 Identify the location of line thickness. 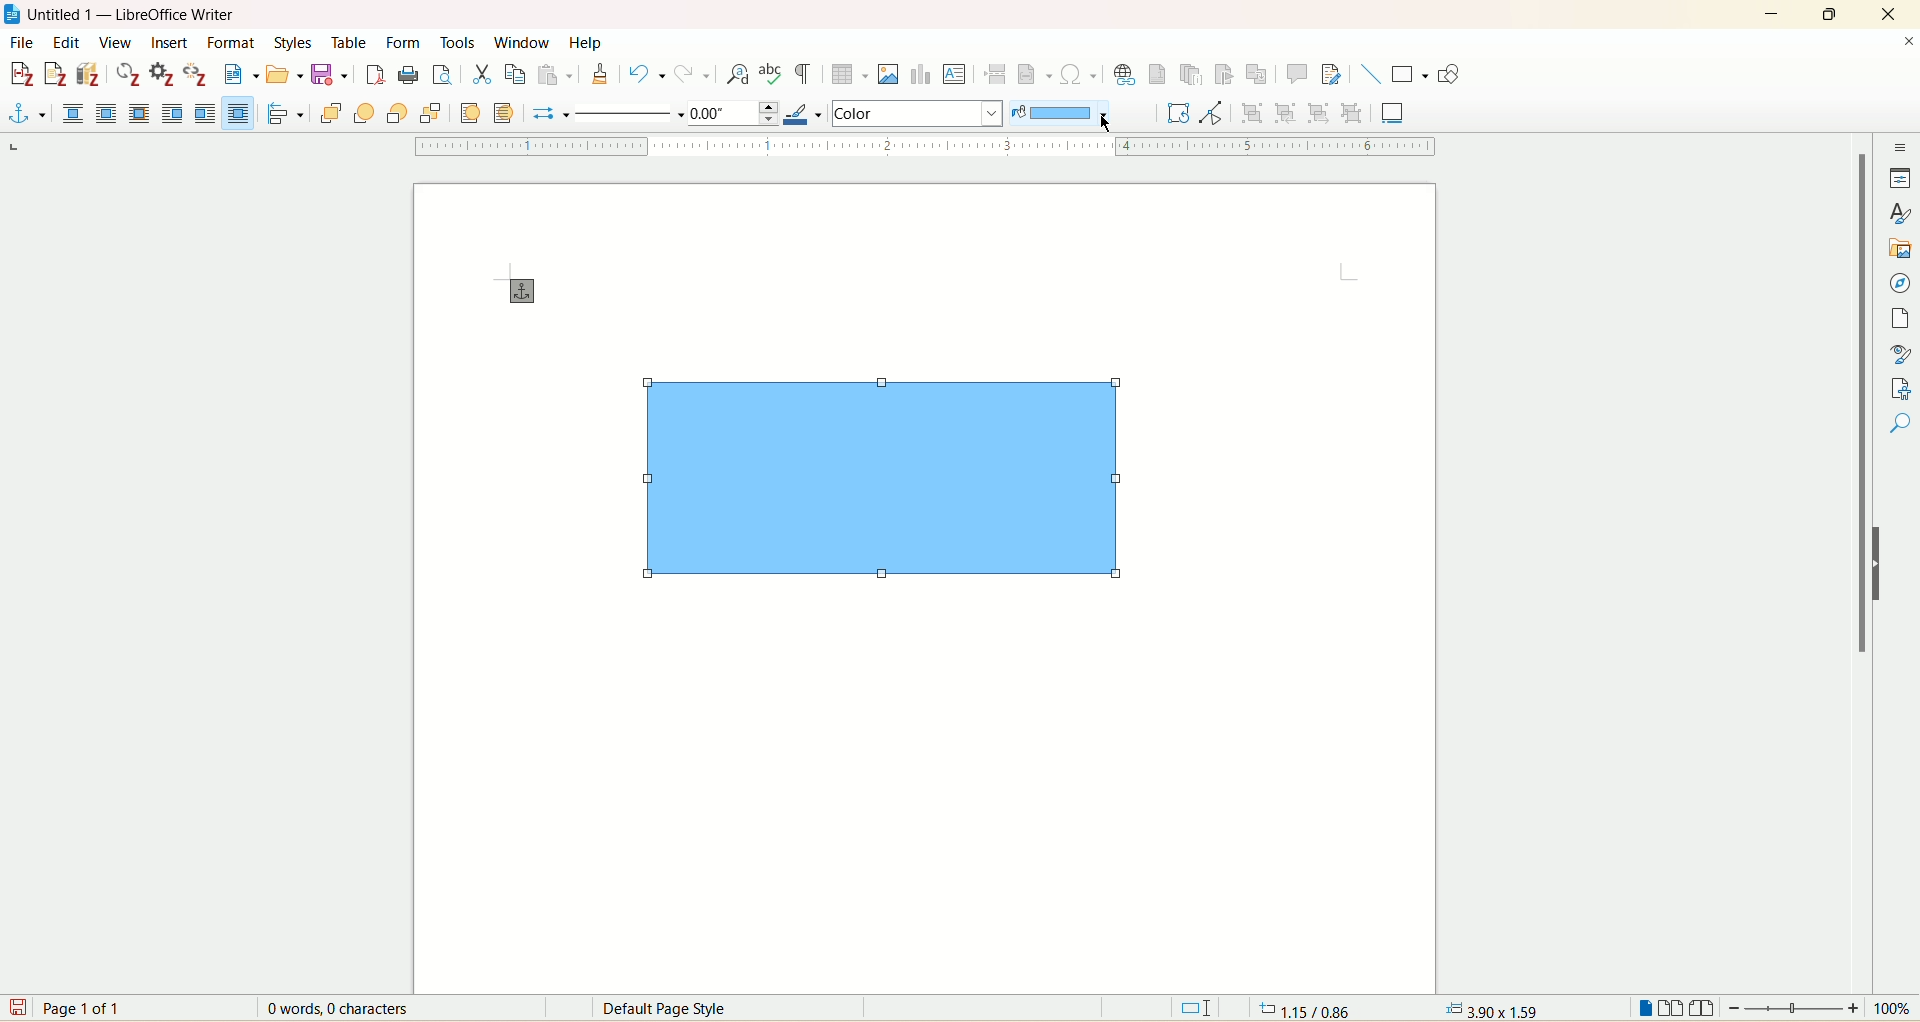
(731, 112).